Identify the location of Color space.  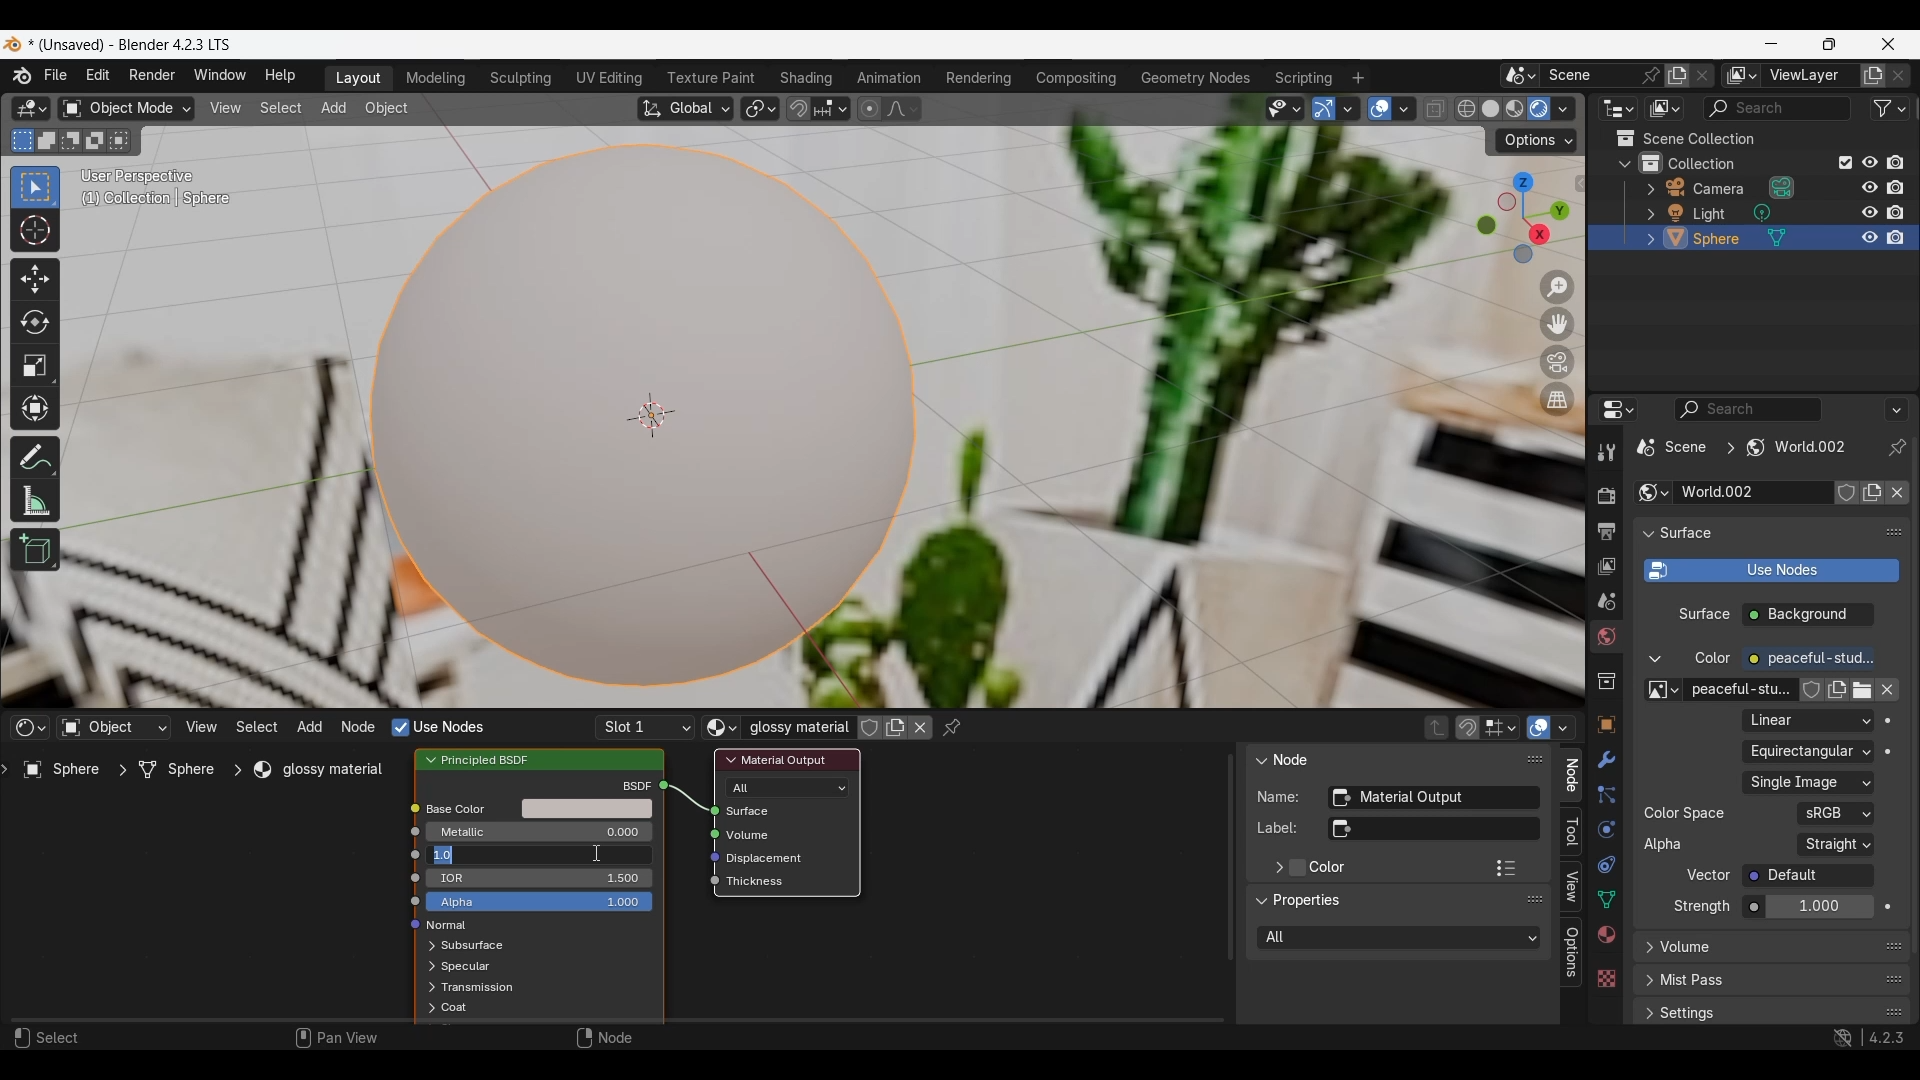
(1835, 814).